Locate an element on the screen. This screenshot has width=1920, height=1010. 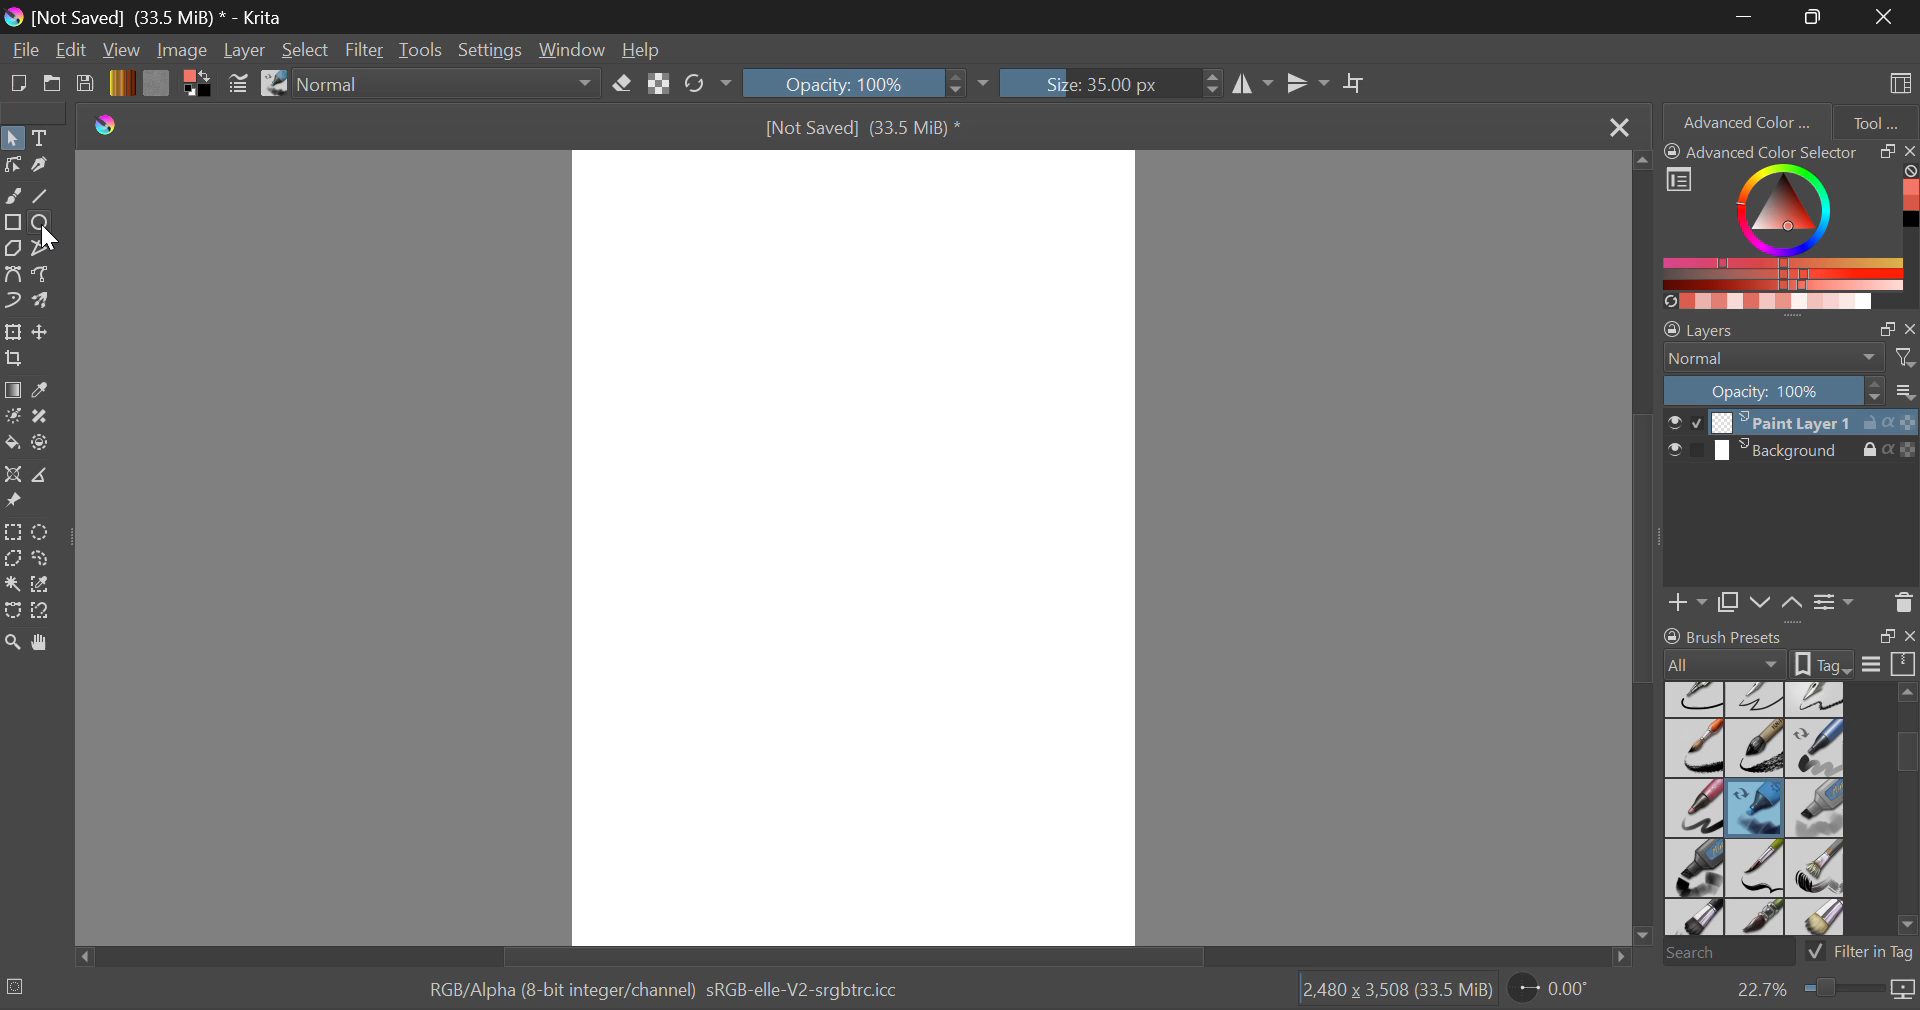
Polygon Tool is located at coordinates (12, 249).